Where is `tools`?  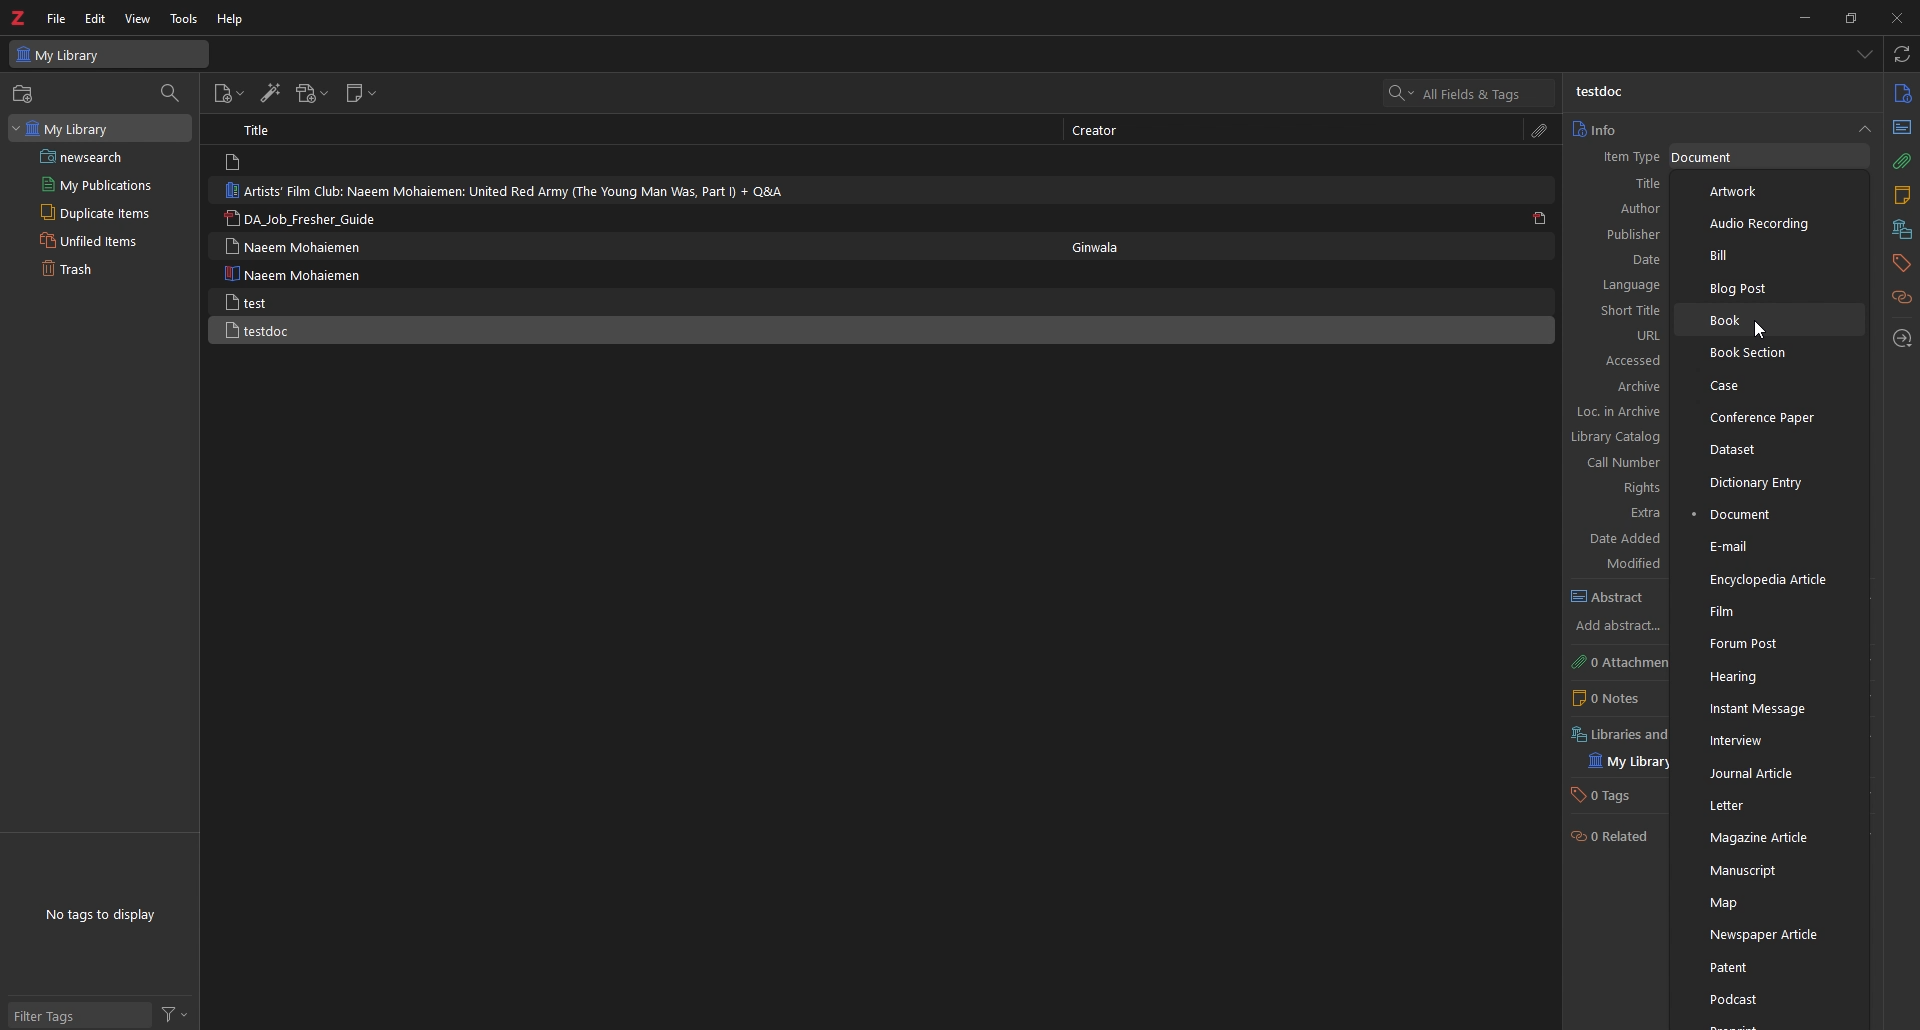
tools is located at coordinates (183, 19).